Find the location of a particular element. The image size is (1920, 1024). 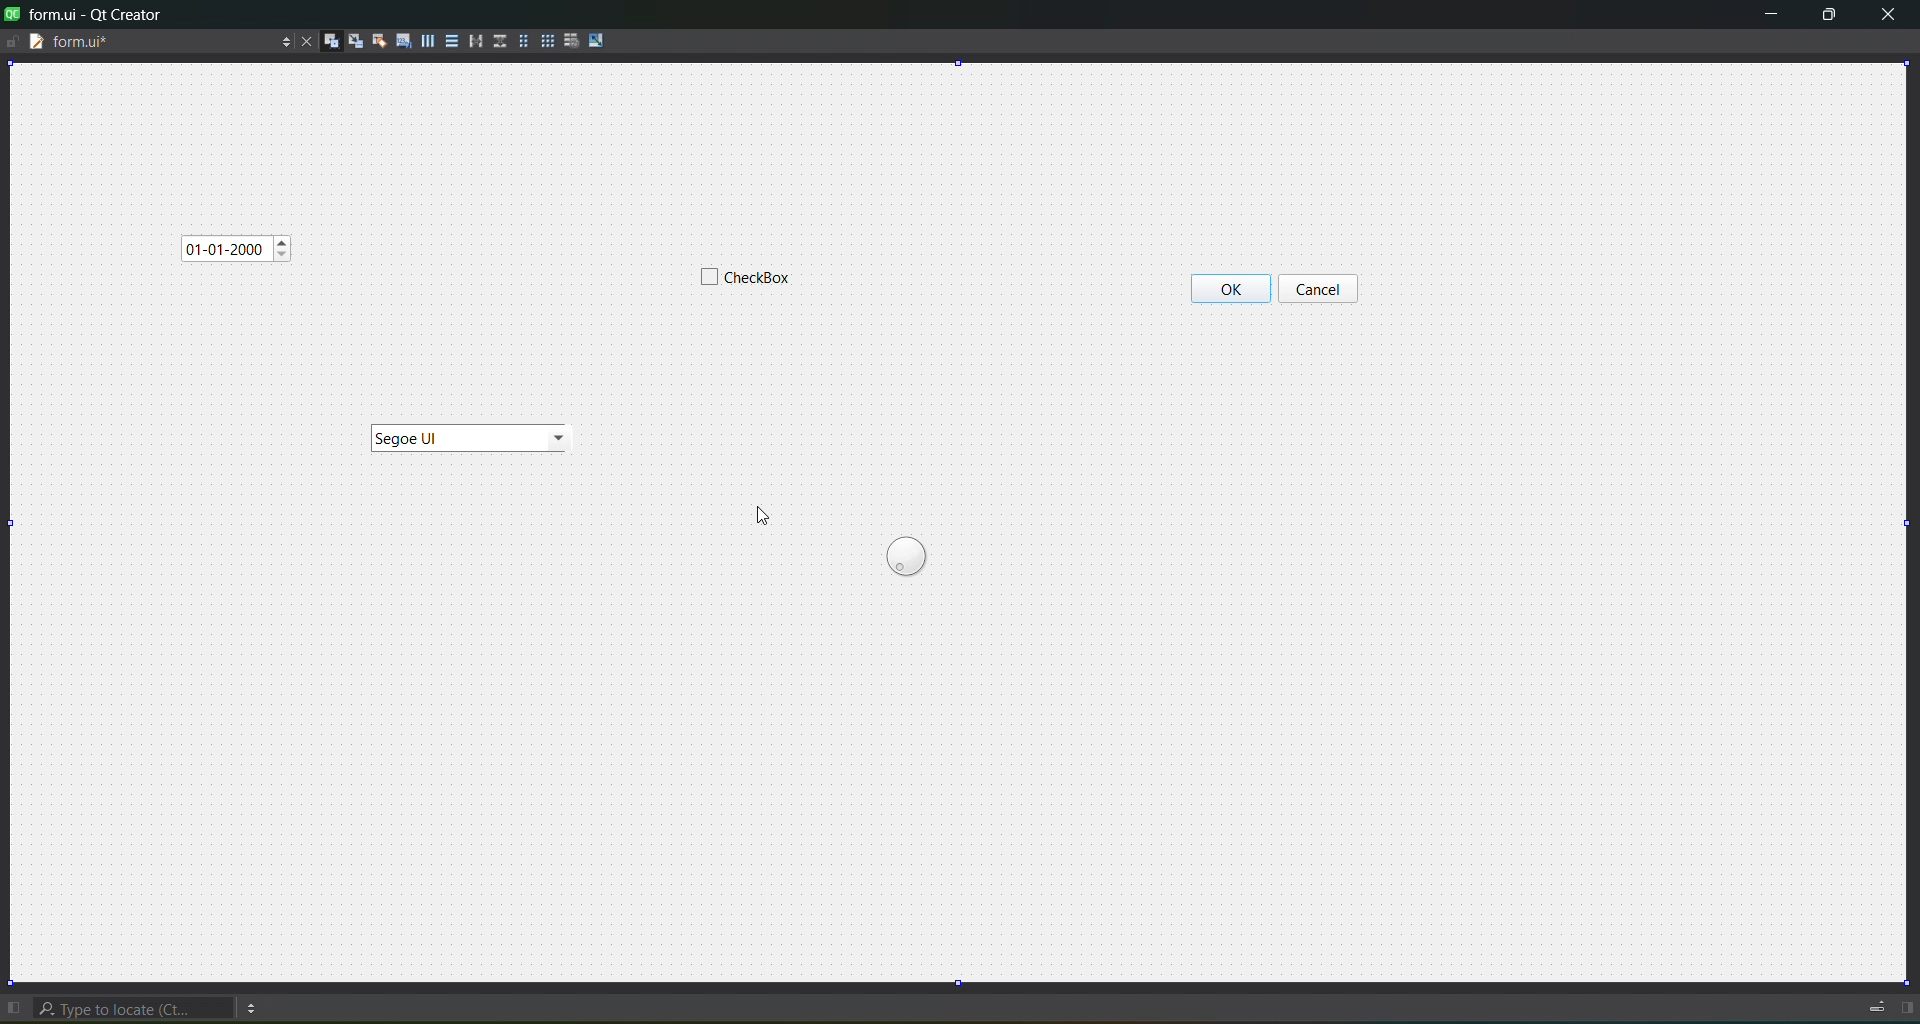

option is located at coordinates (255, 1006).